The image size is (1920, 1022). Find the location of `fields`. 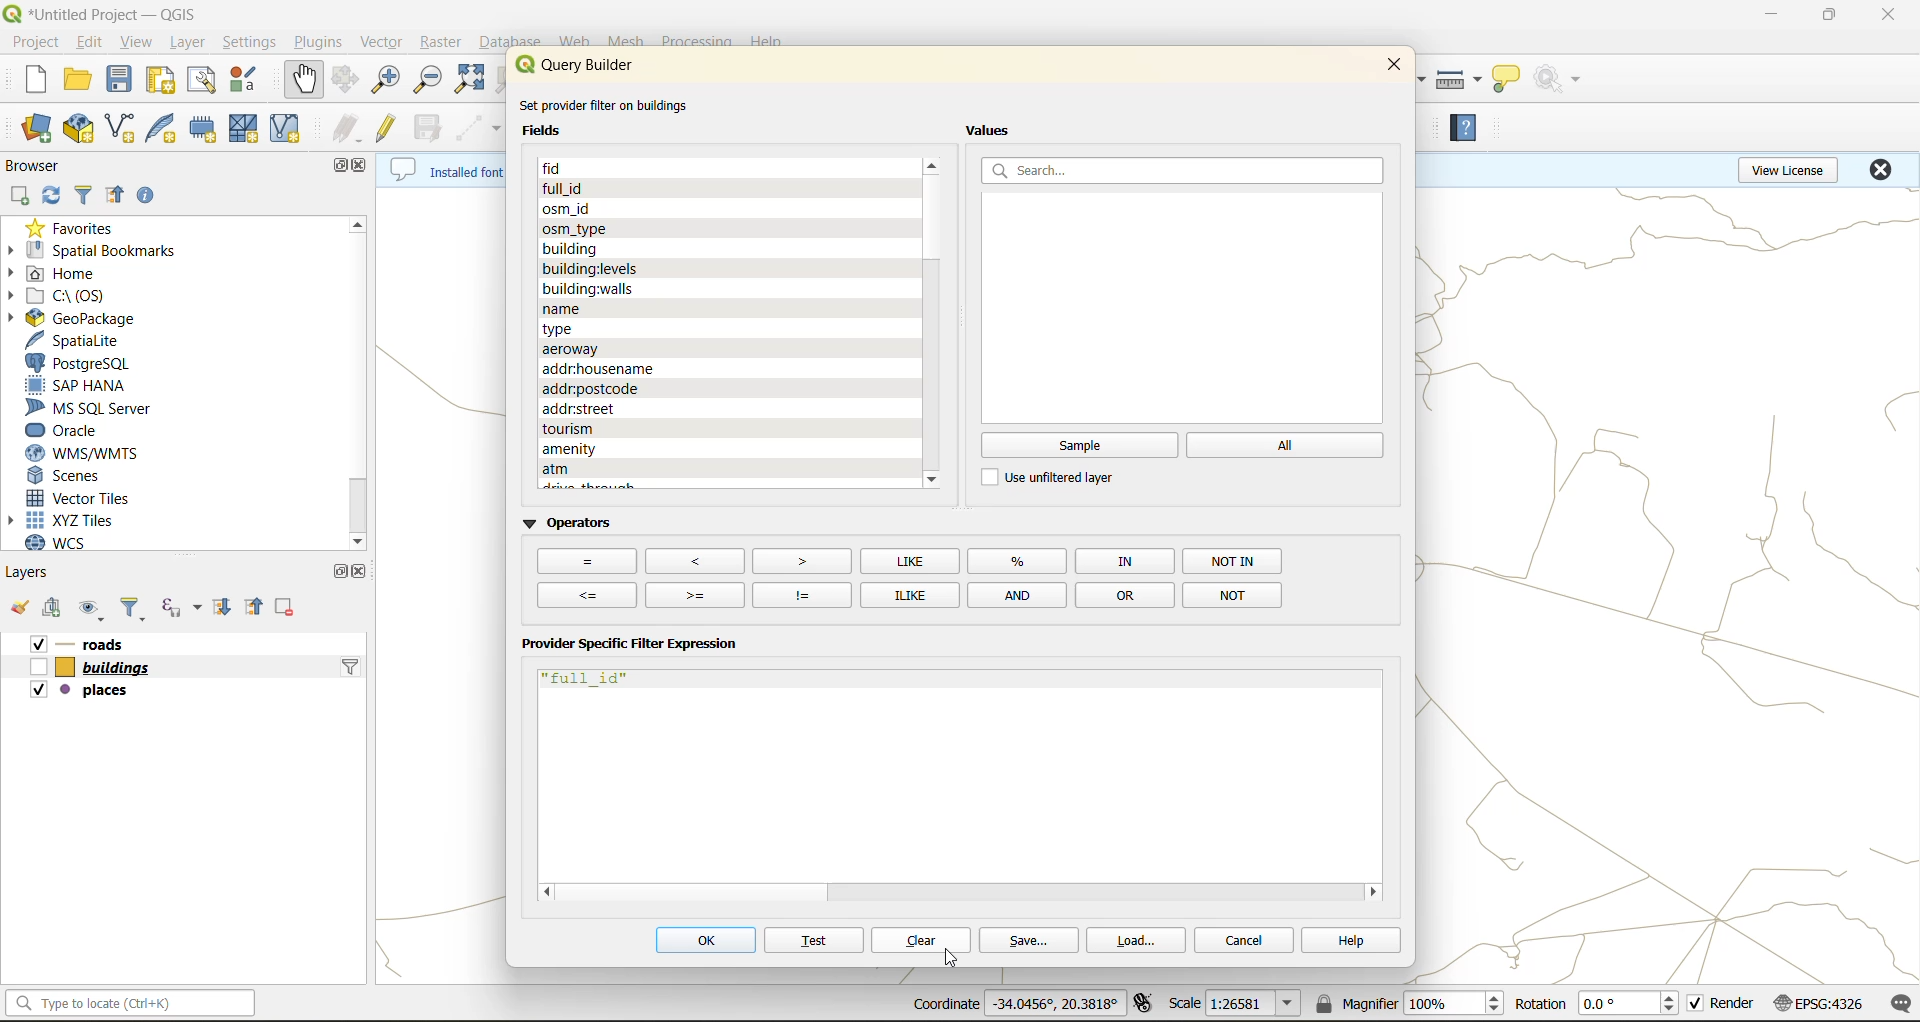

fields is located at coordinates (578, 346).